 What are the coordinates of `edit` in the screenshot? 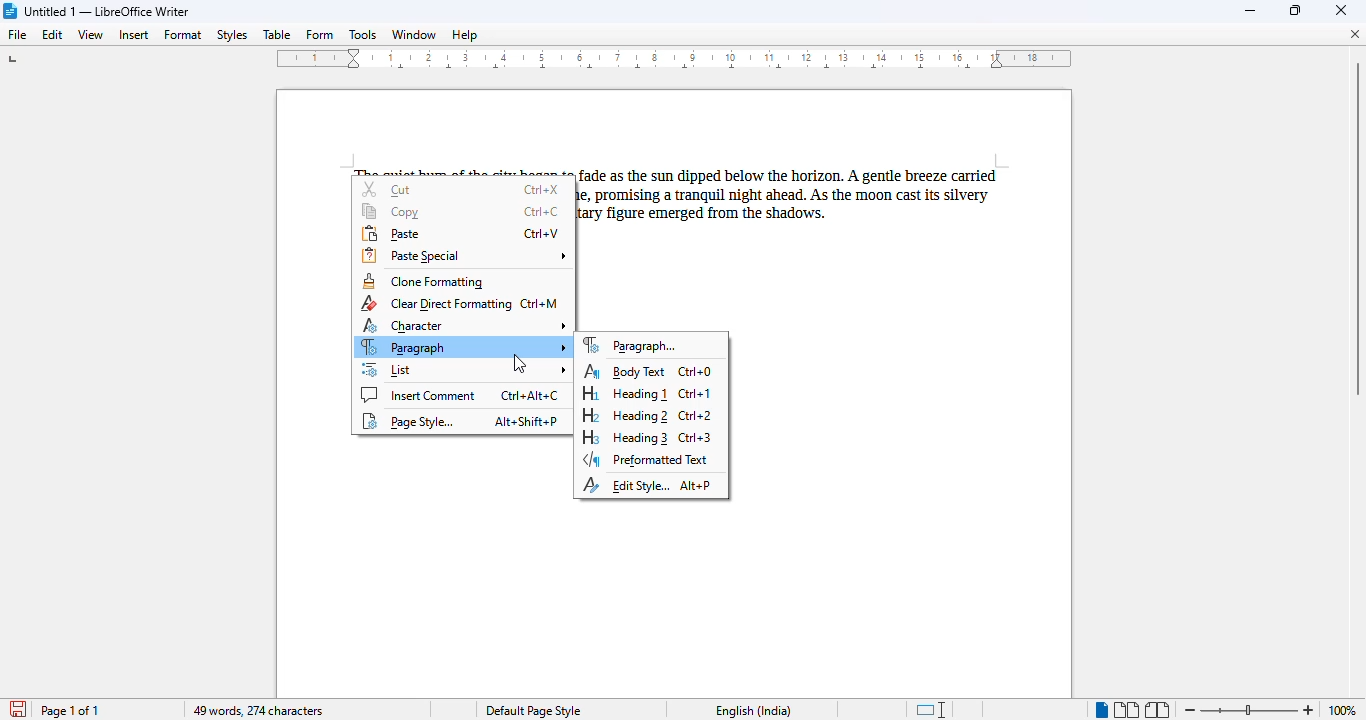 It's located at (52, 34).